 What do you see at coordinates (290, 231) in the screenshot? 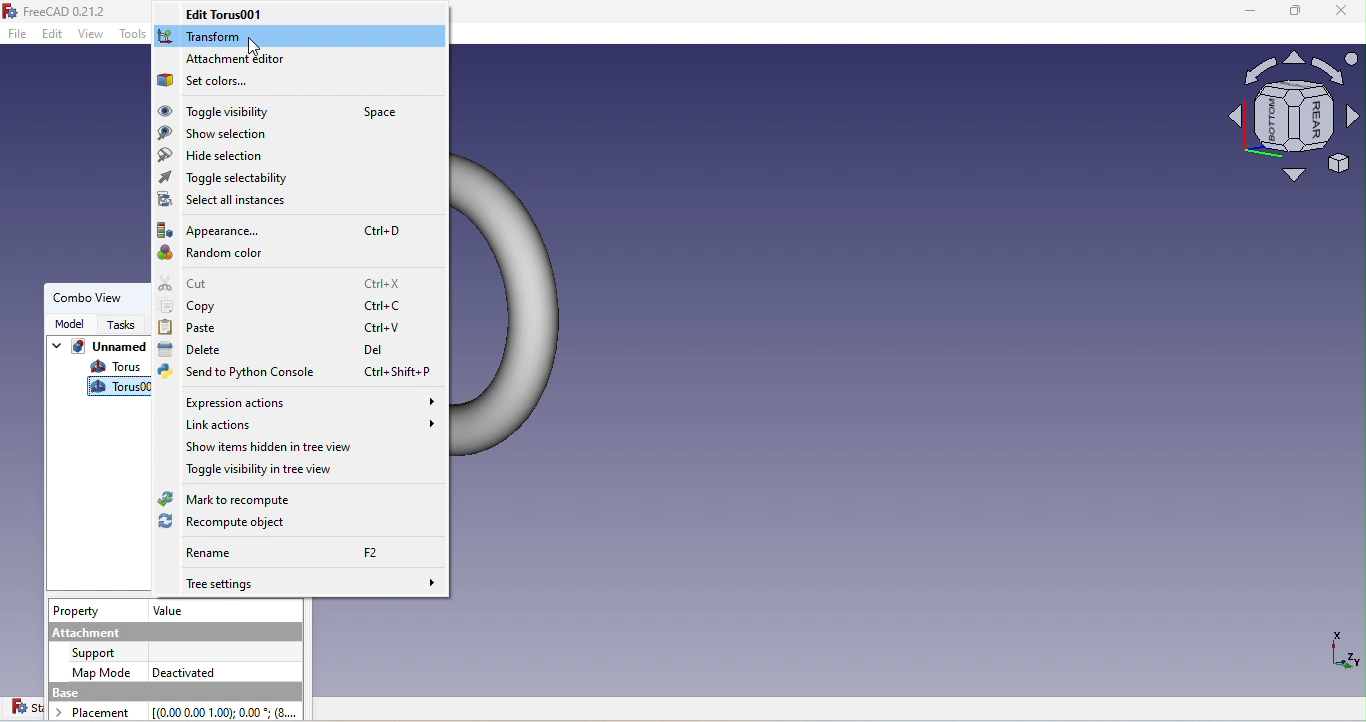
I see `Appearances` at bounding box center [290, 231].